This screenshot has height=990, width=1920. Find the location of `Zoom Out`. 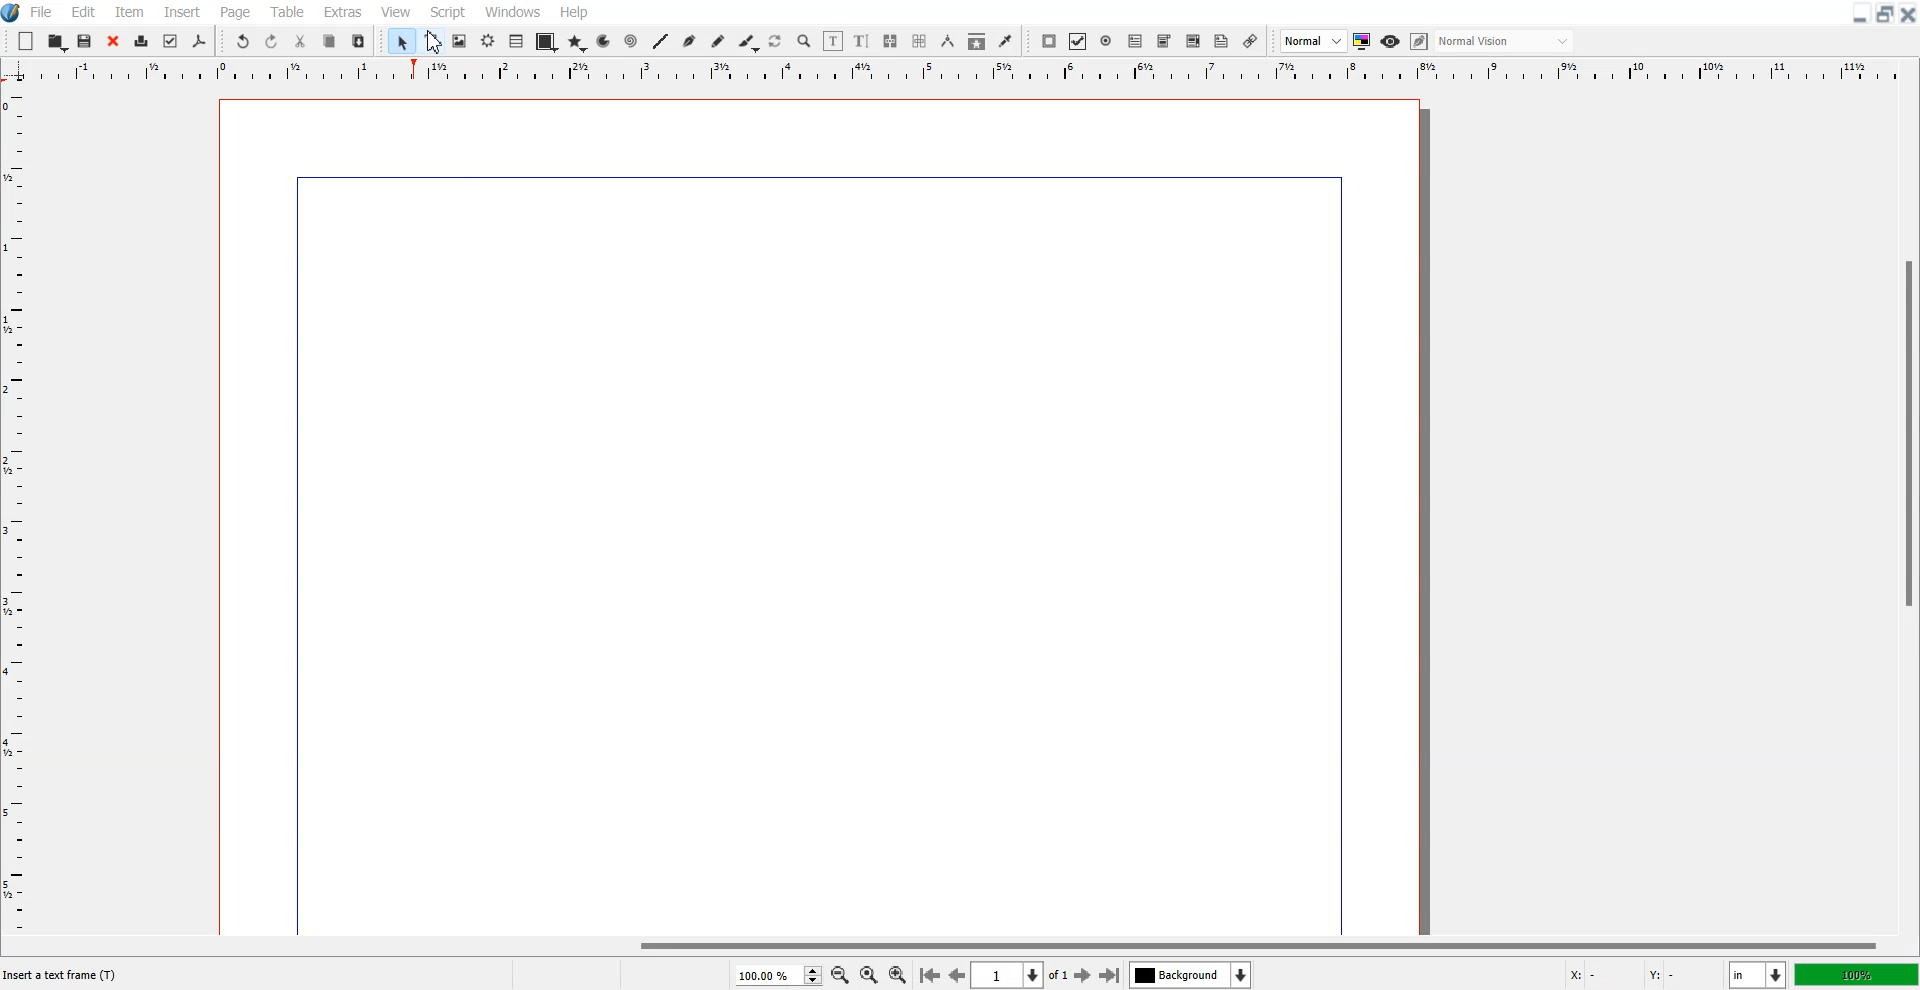

Zoom Out is located at coordinates (841, 976).